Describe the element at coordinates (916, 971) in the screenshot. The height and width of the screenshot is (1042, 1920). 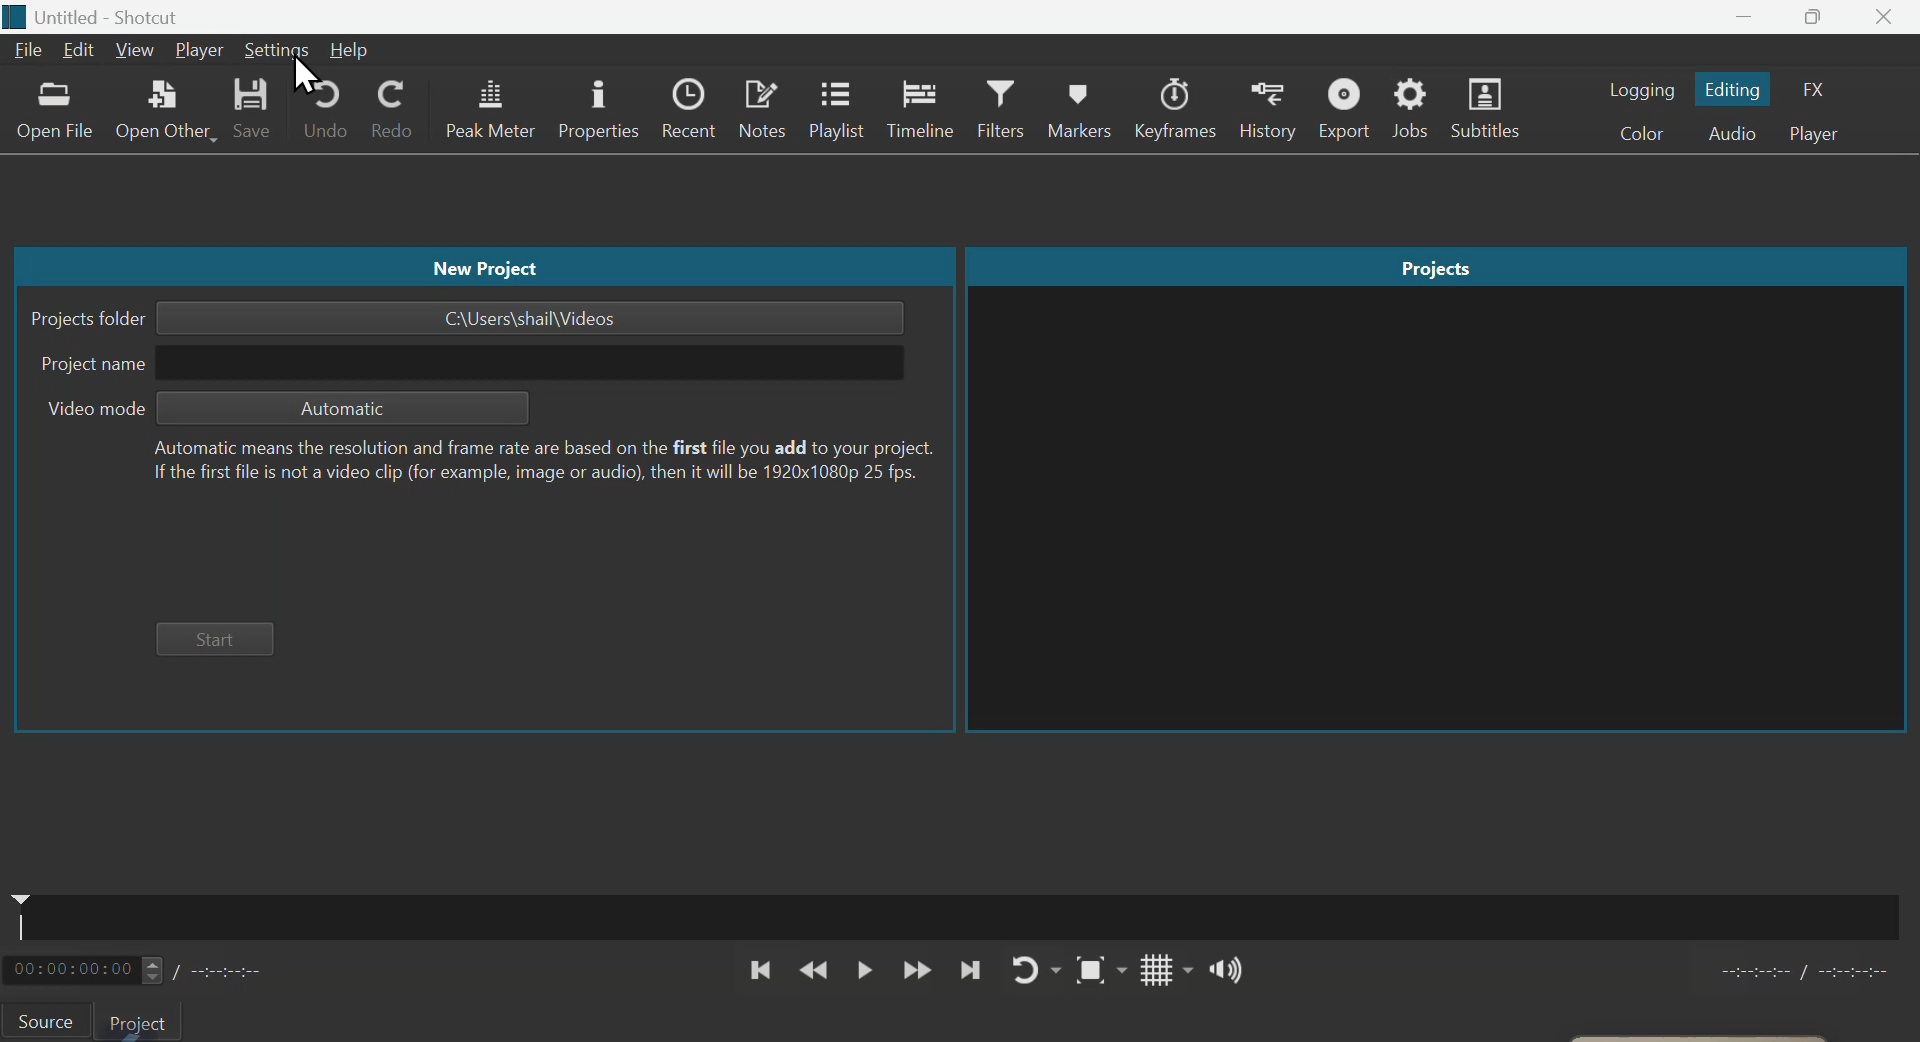
I see `Forward` at that location.